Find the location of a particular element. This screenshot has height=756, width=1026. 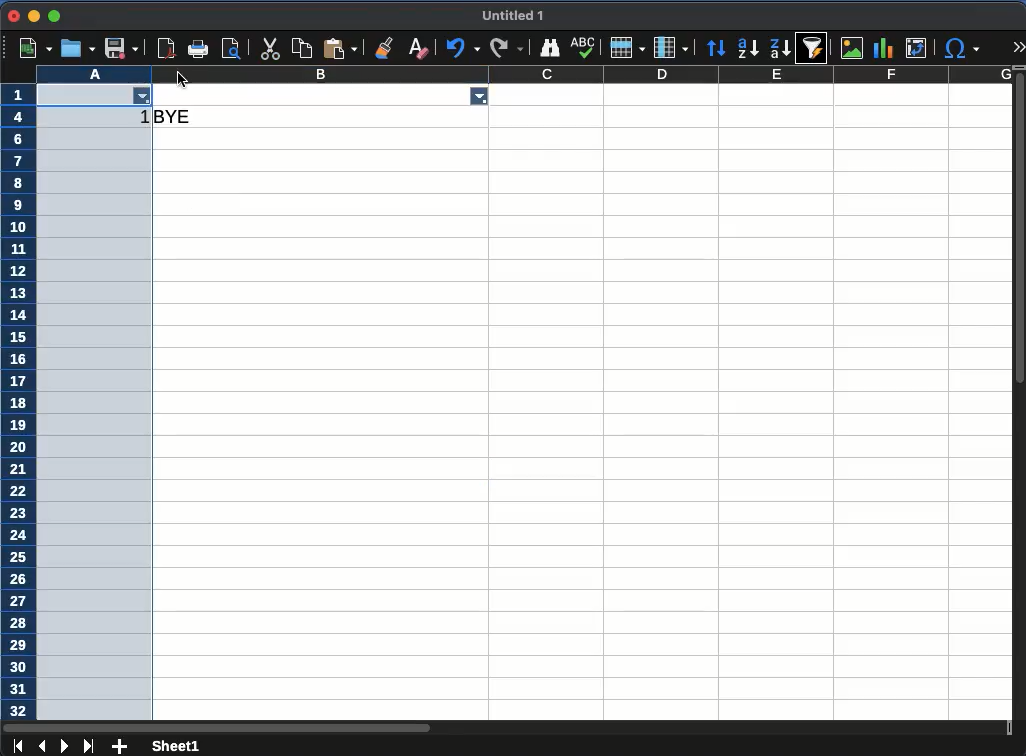

last sheet is located at coordinates (89, 746).